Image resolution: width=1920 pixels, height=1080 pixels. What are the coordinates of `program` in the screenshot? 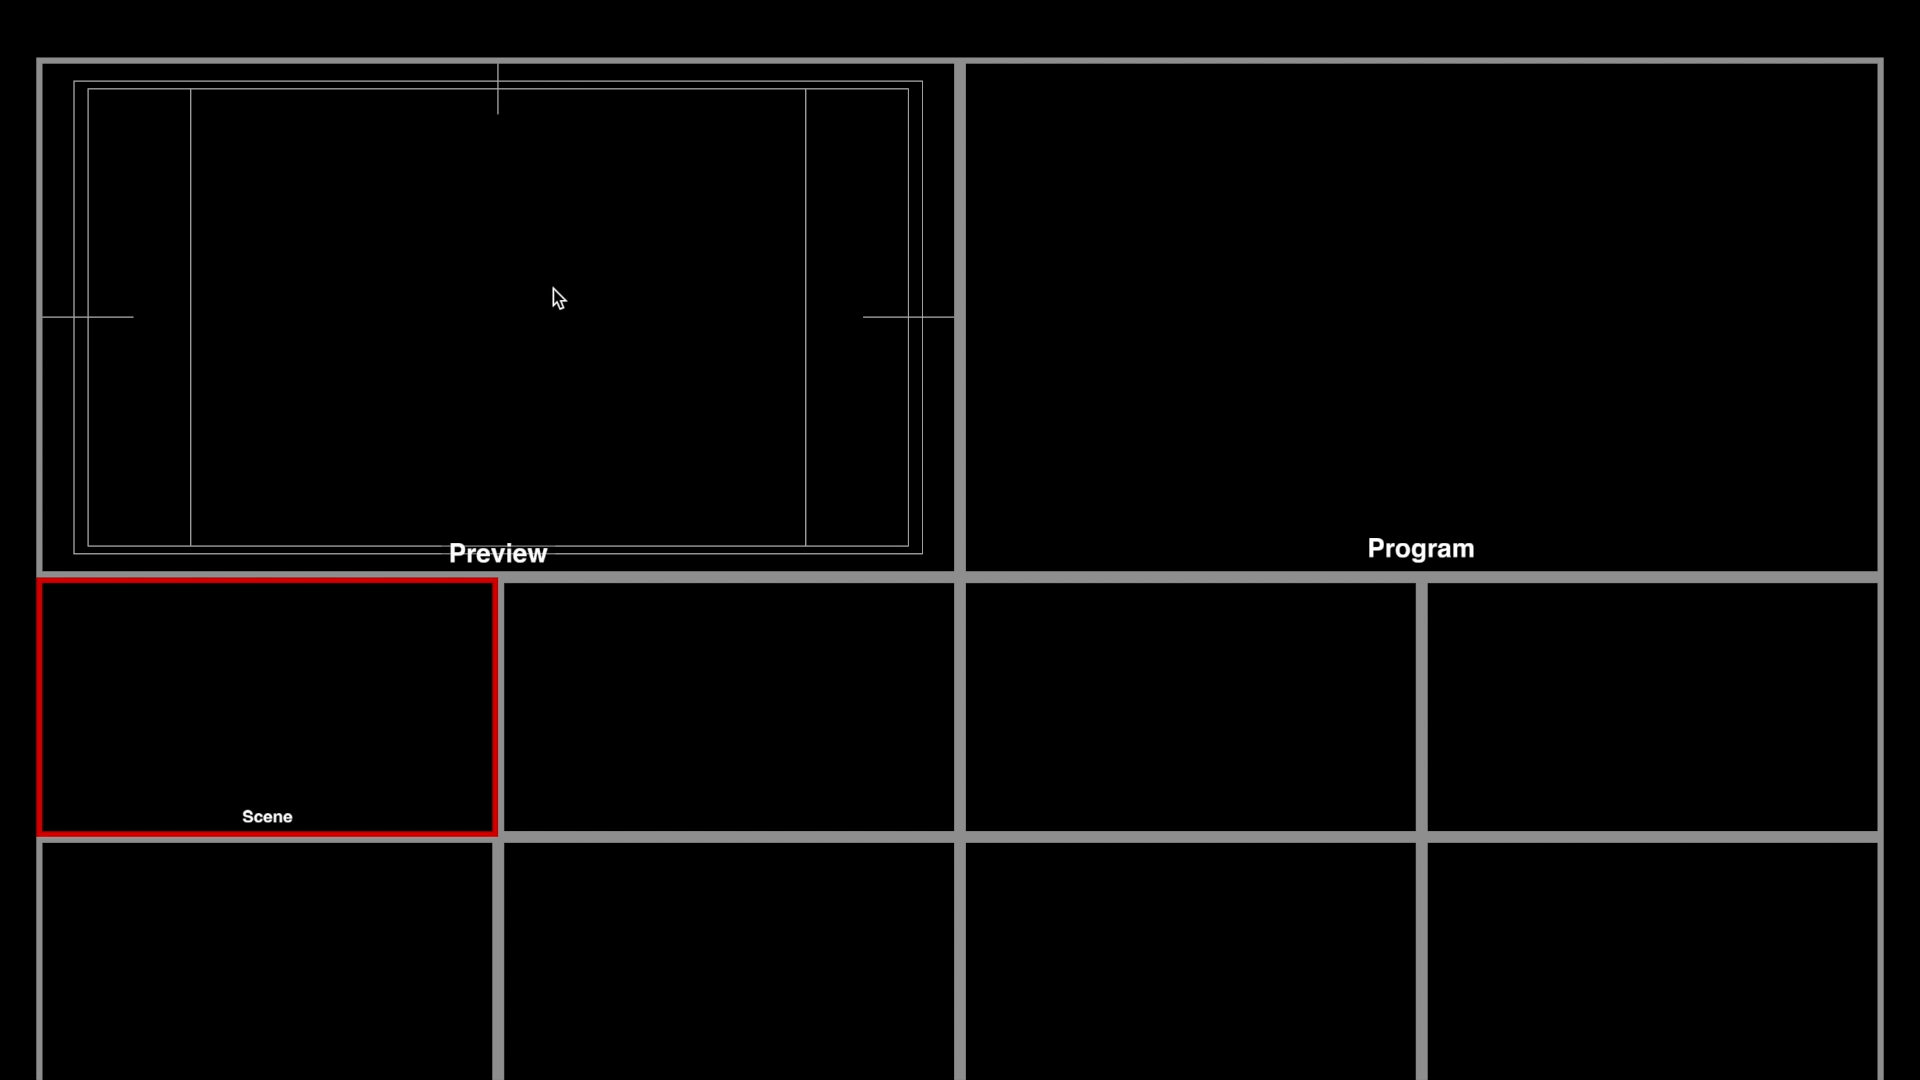 It's located at (1421, 550).